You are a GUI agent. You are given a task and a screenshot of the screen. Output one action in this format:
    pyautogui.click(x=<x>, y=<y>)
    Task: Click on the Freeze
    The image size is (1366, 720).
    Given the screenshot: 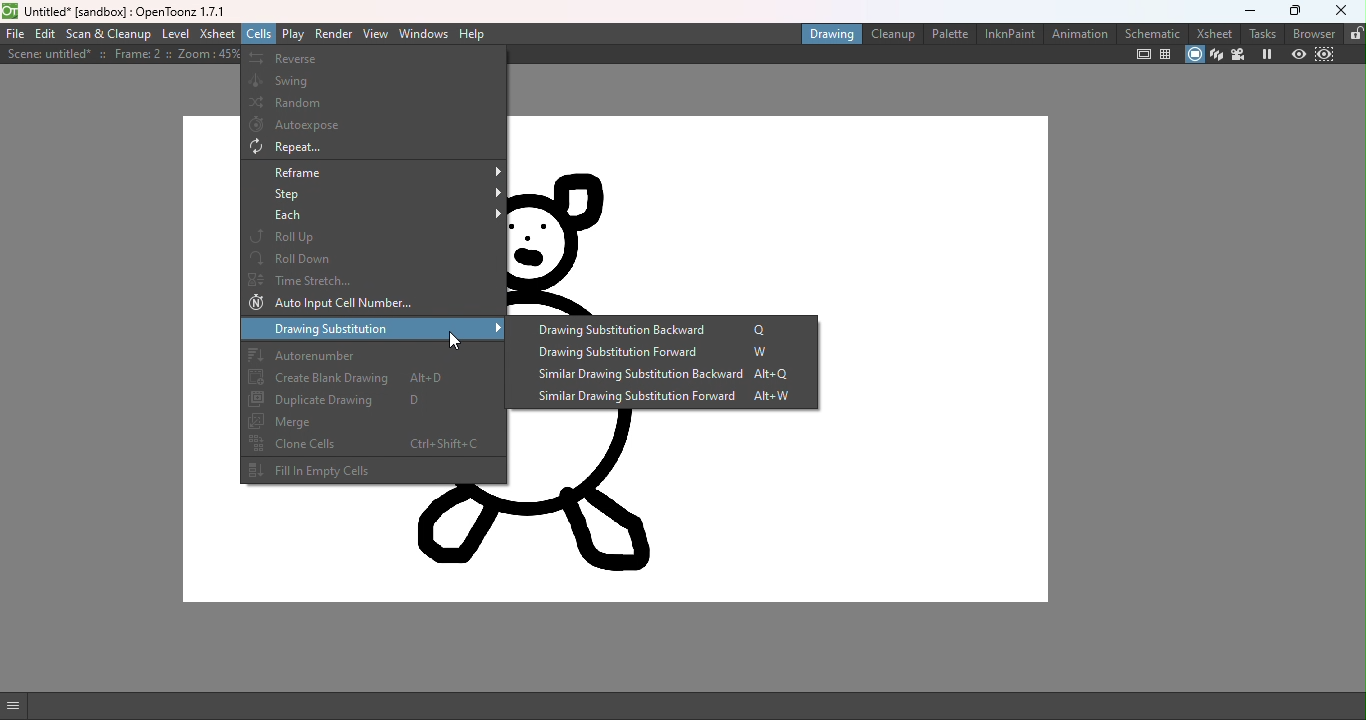 What is the action you would take?
    pyautogui.click(x=1268, y=55)
    